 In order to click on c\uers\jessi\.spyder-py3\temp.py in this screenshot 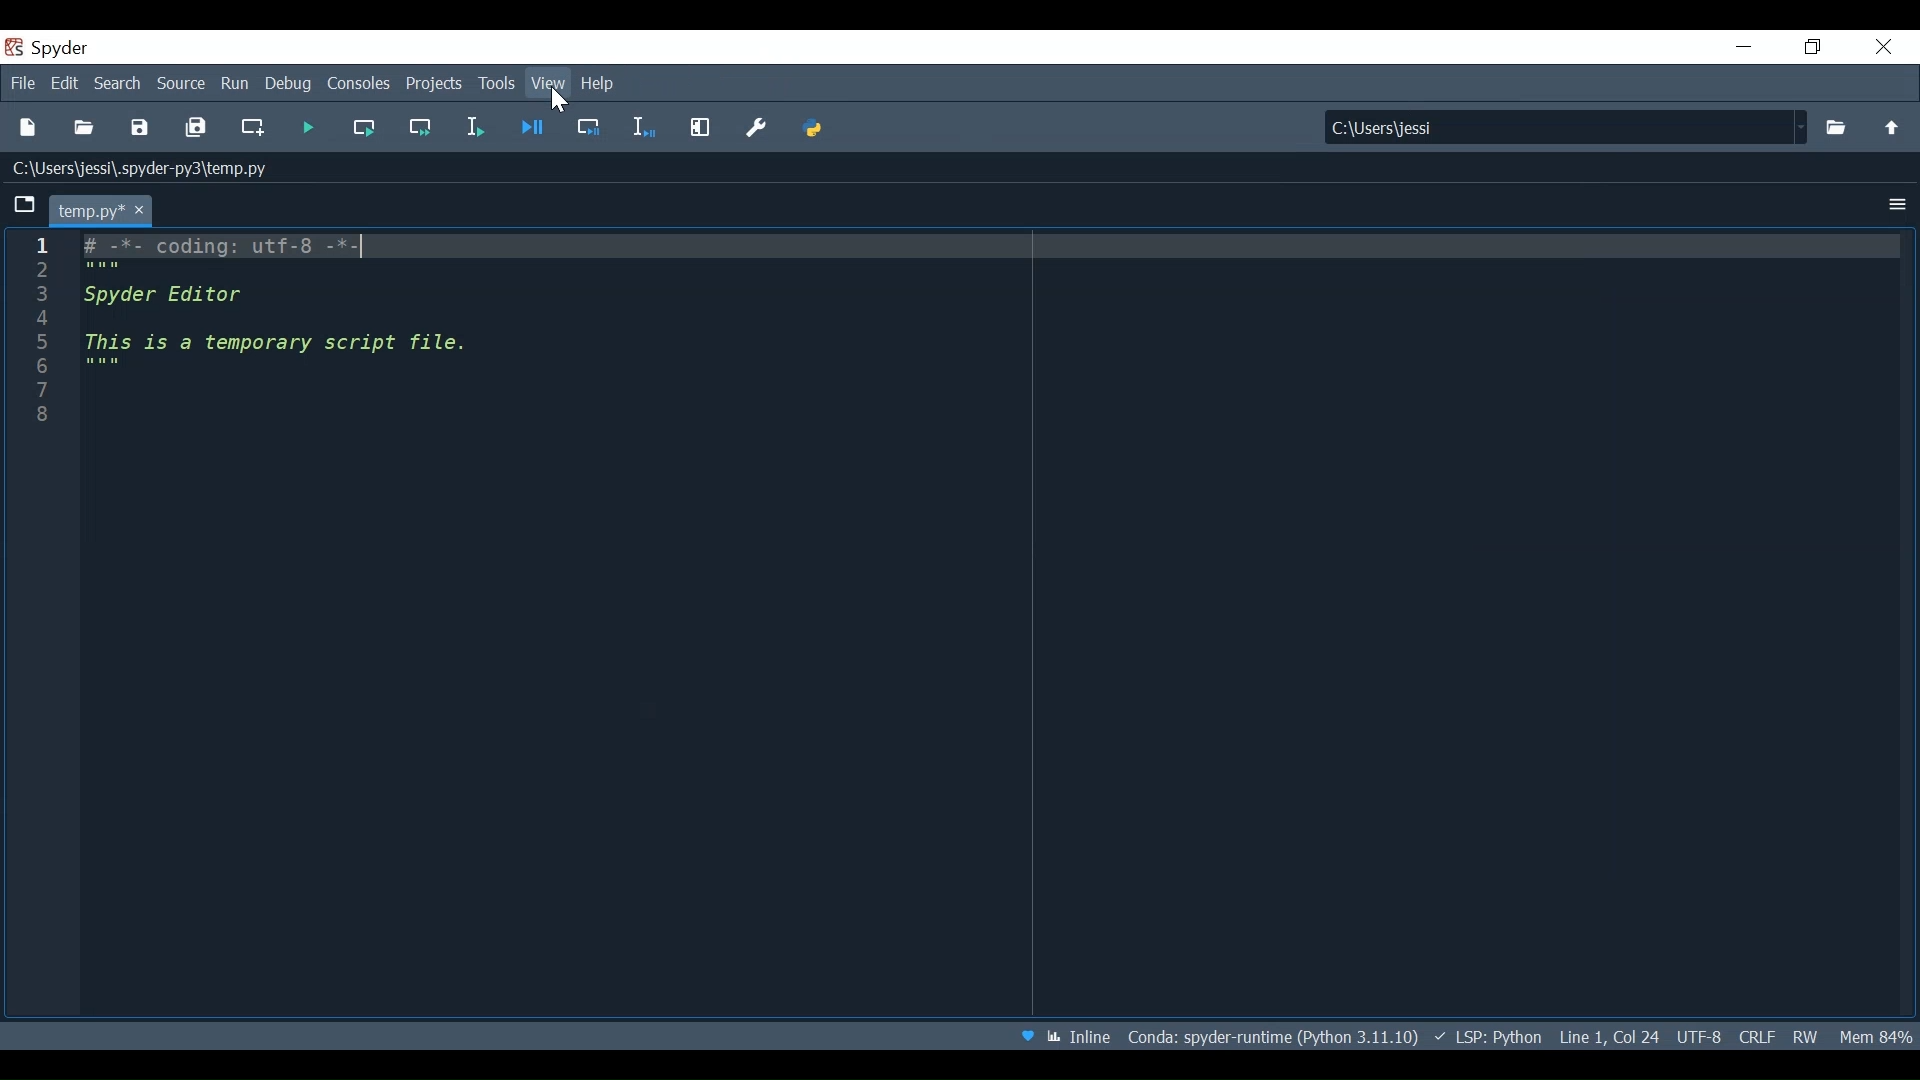, I will do `click(151, 173)`.